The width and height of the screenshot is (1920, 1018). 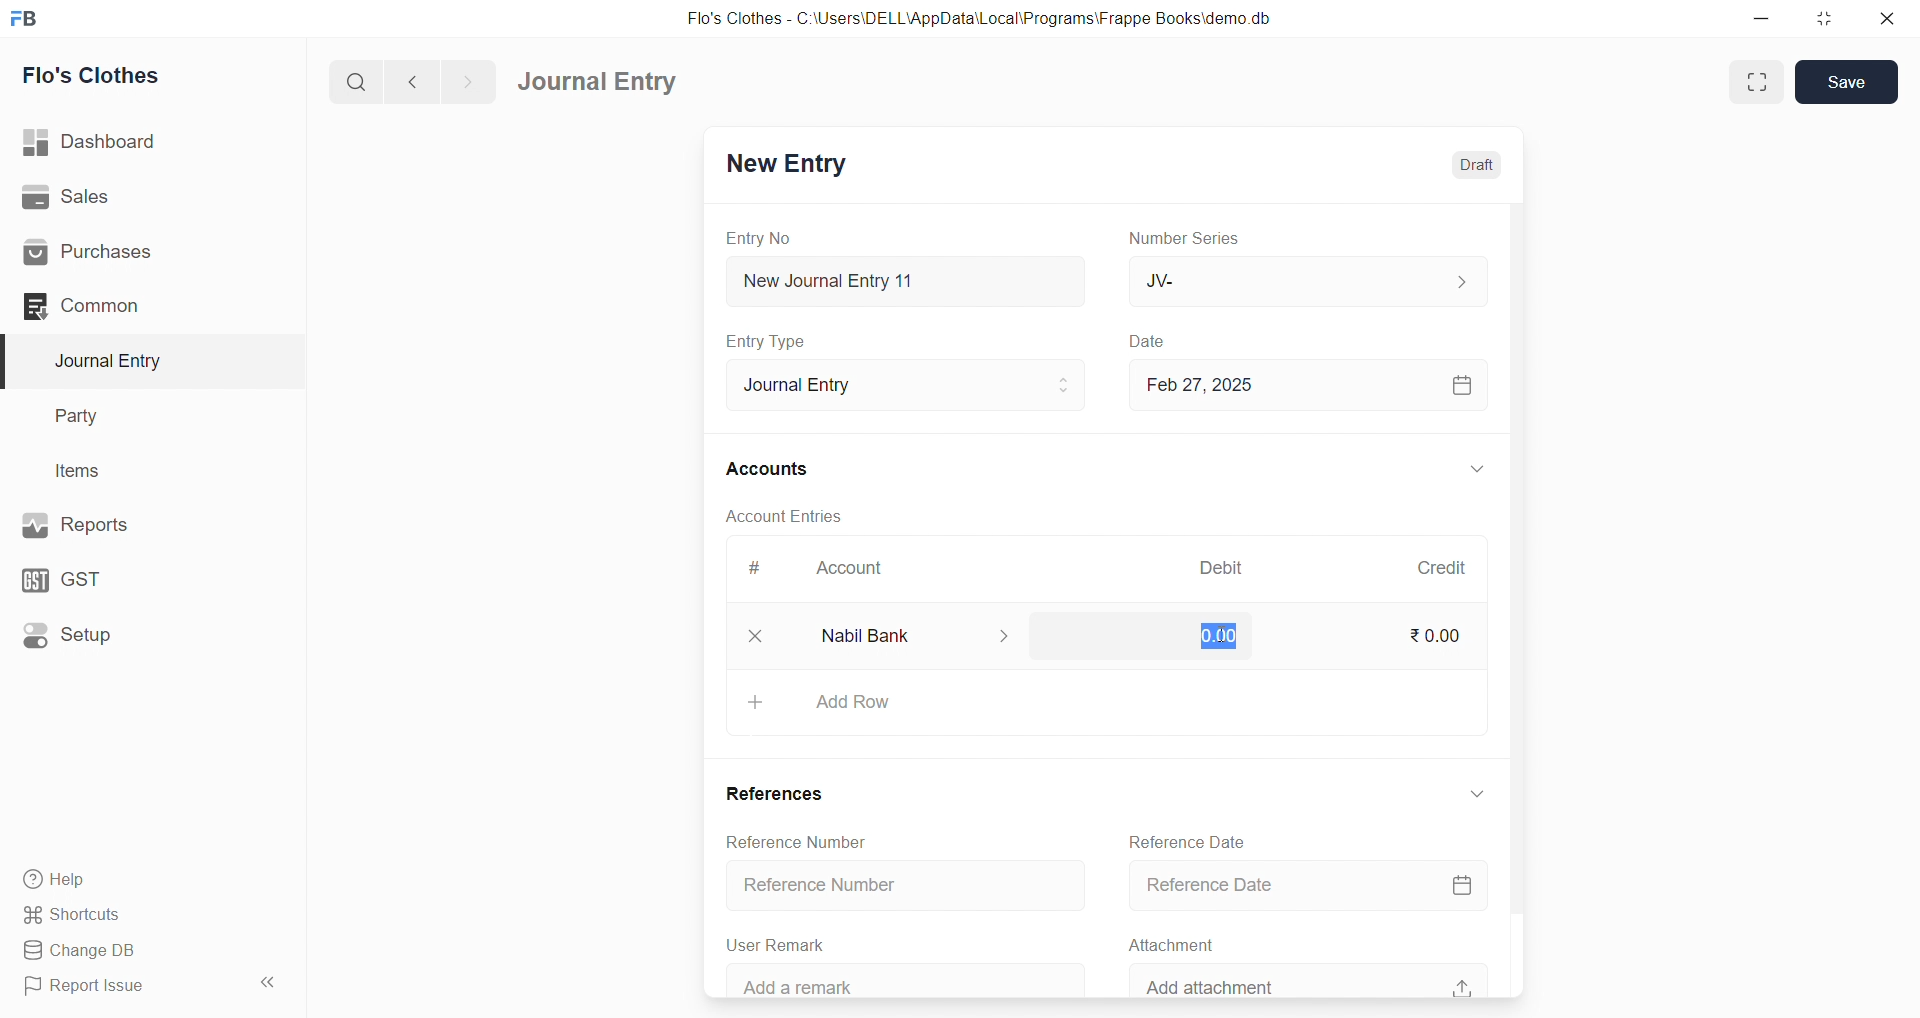 I want to click on Party, so click(x=89, y=414).